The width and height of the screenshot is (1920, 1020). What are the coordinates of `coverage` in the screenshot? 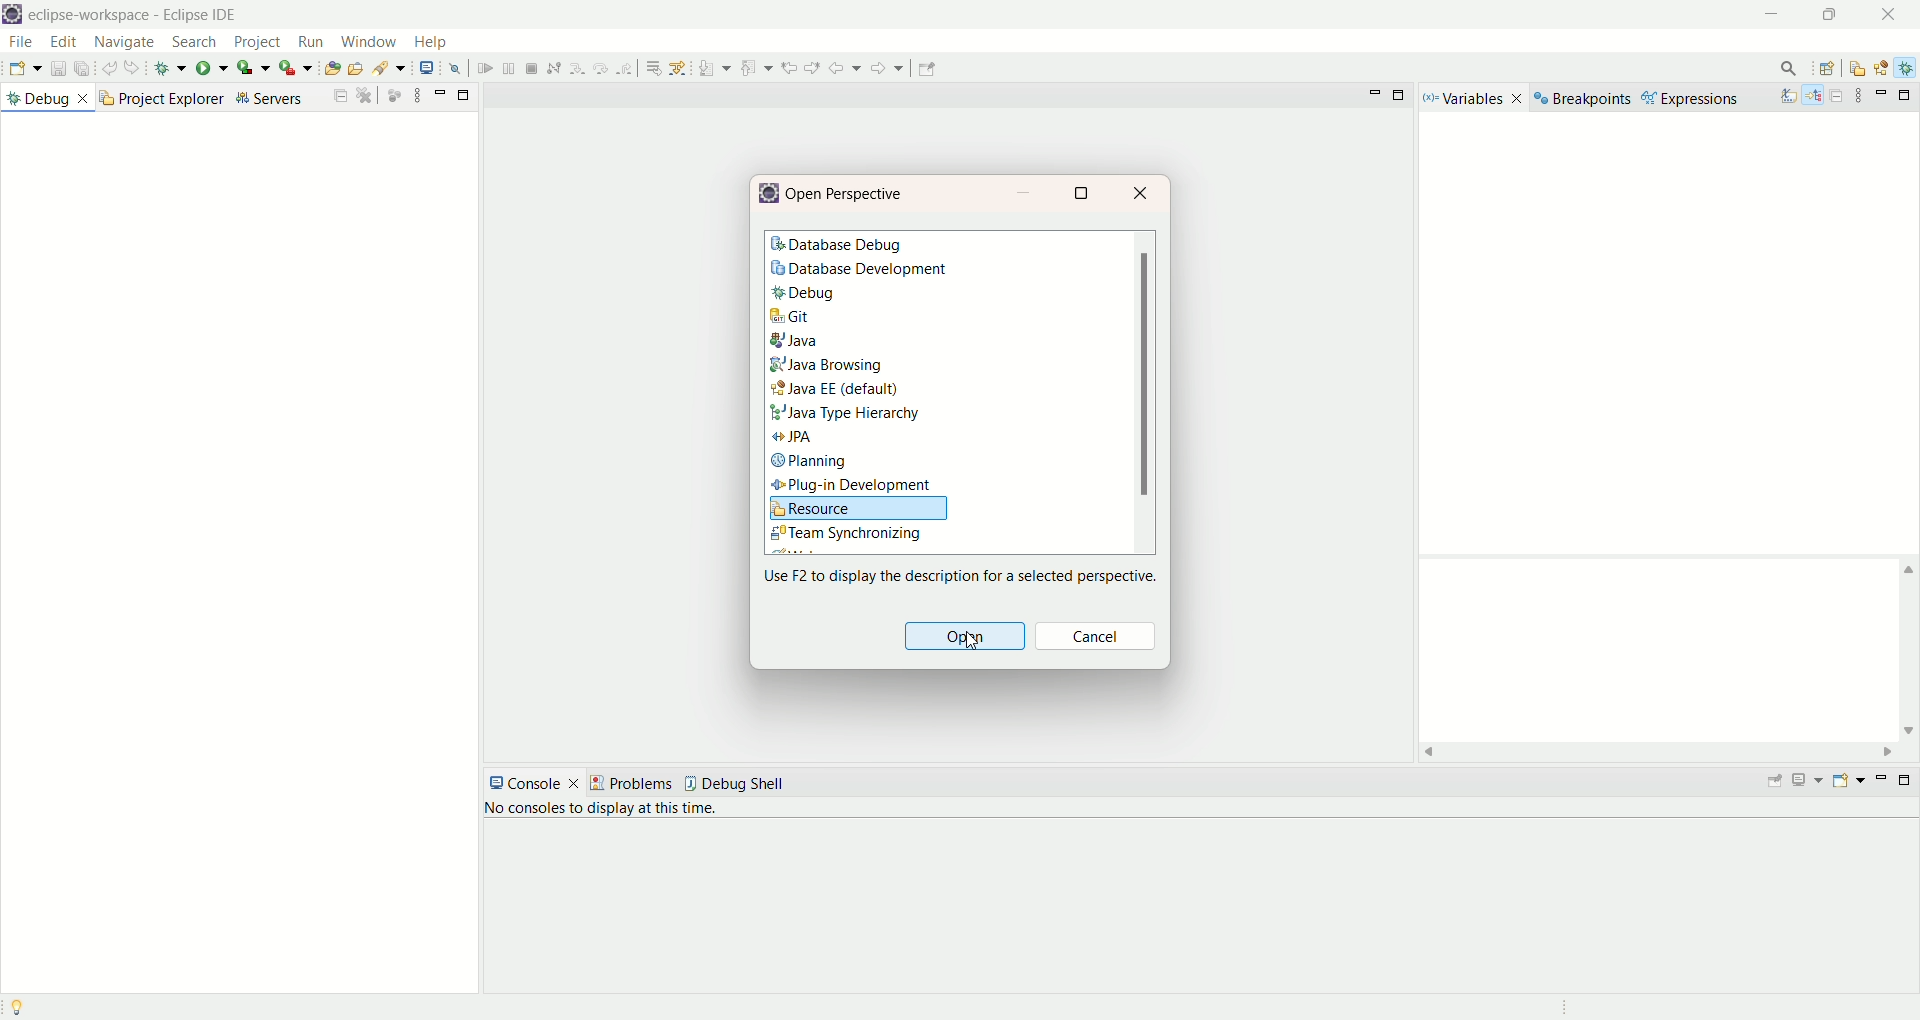 It's located at (251, 68).